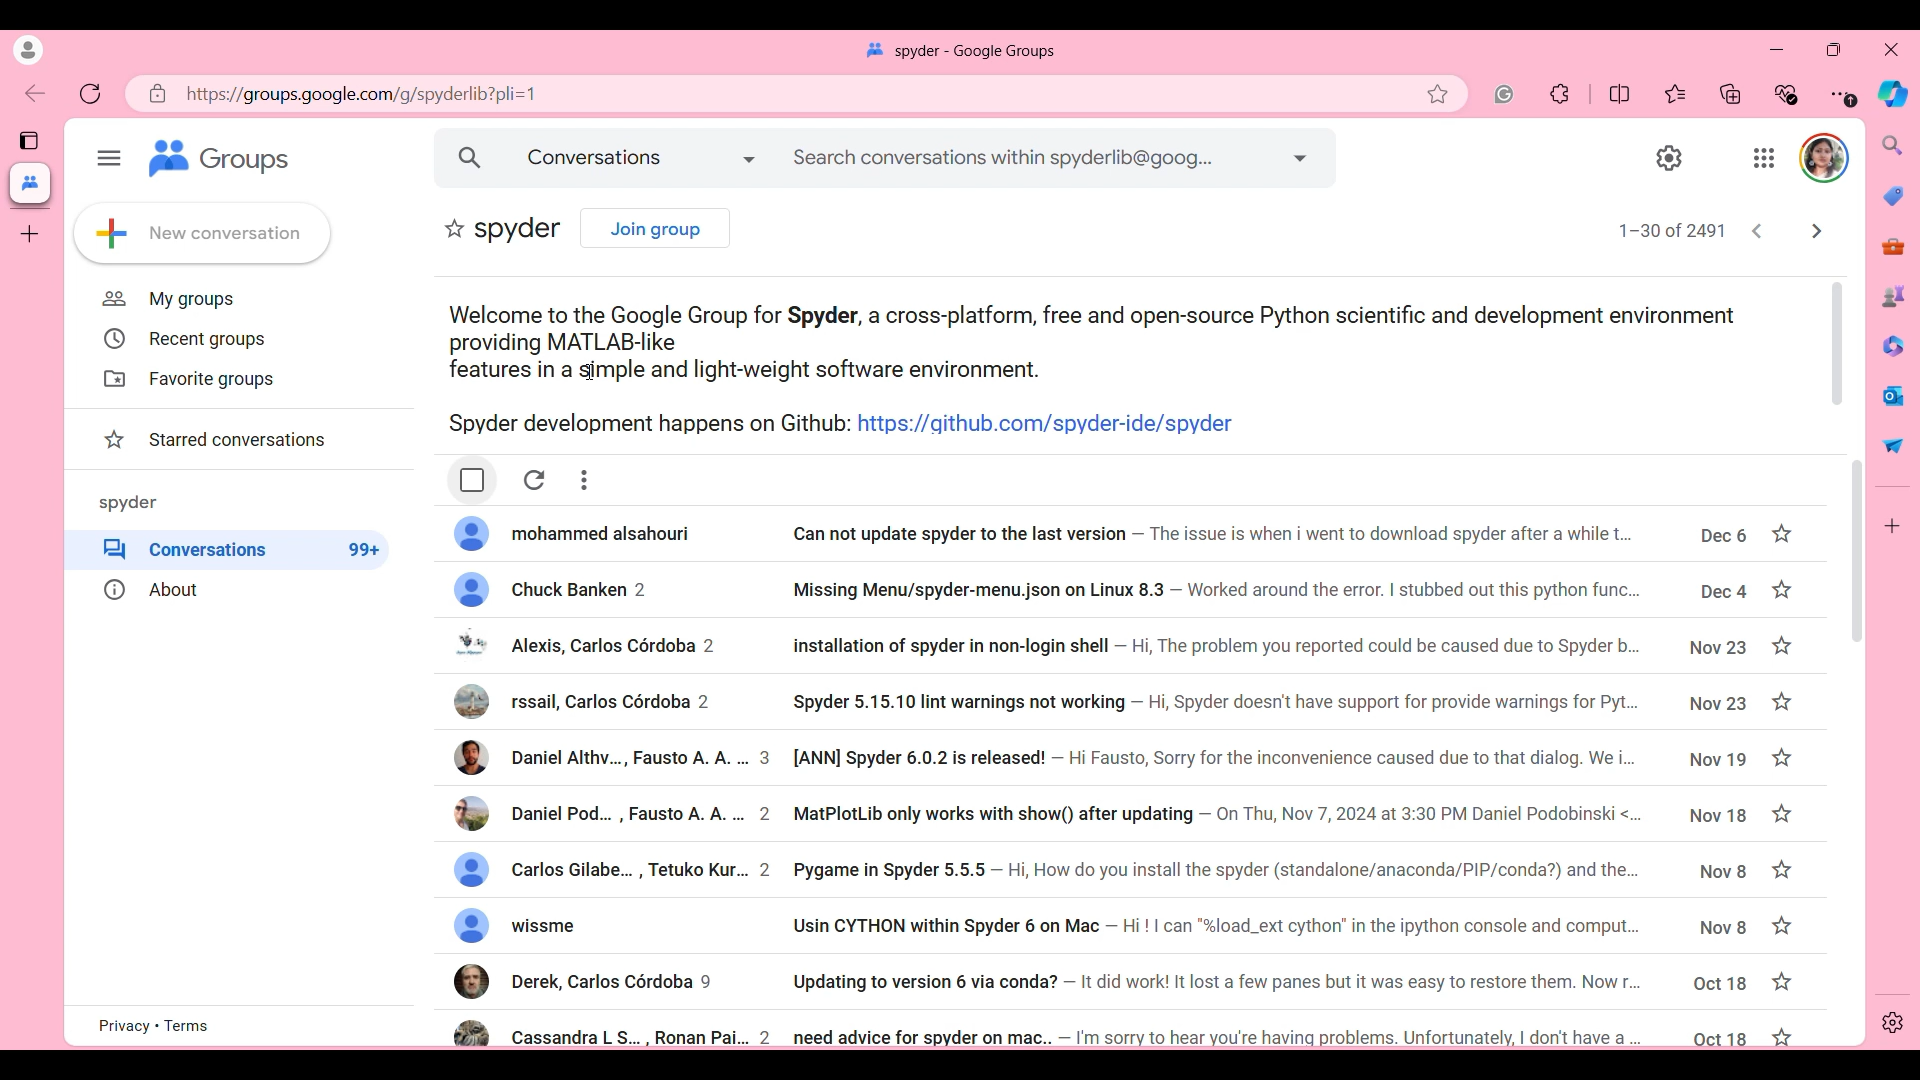  What do you see at coordinates (221, 158) in the screenshot?
I see `Groups` at bounding box center [221, 158].